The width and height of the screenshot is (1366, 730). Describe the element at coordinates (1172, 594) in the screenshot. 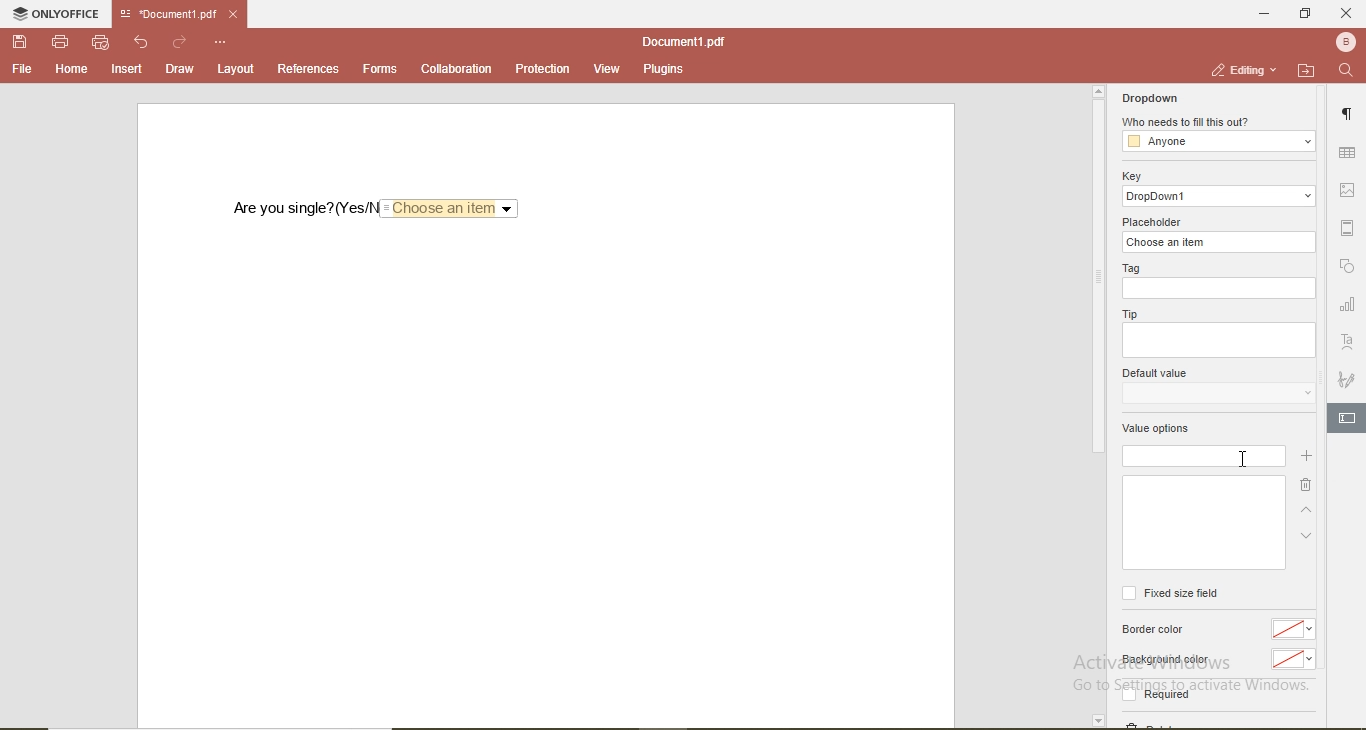

I see `fixed size field` at that location.